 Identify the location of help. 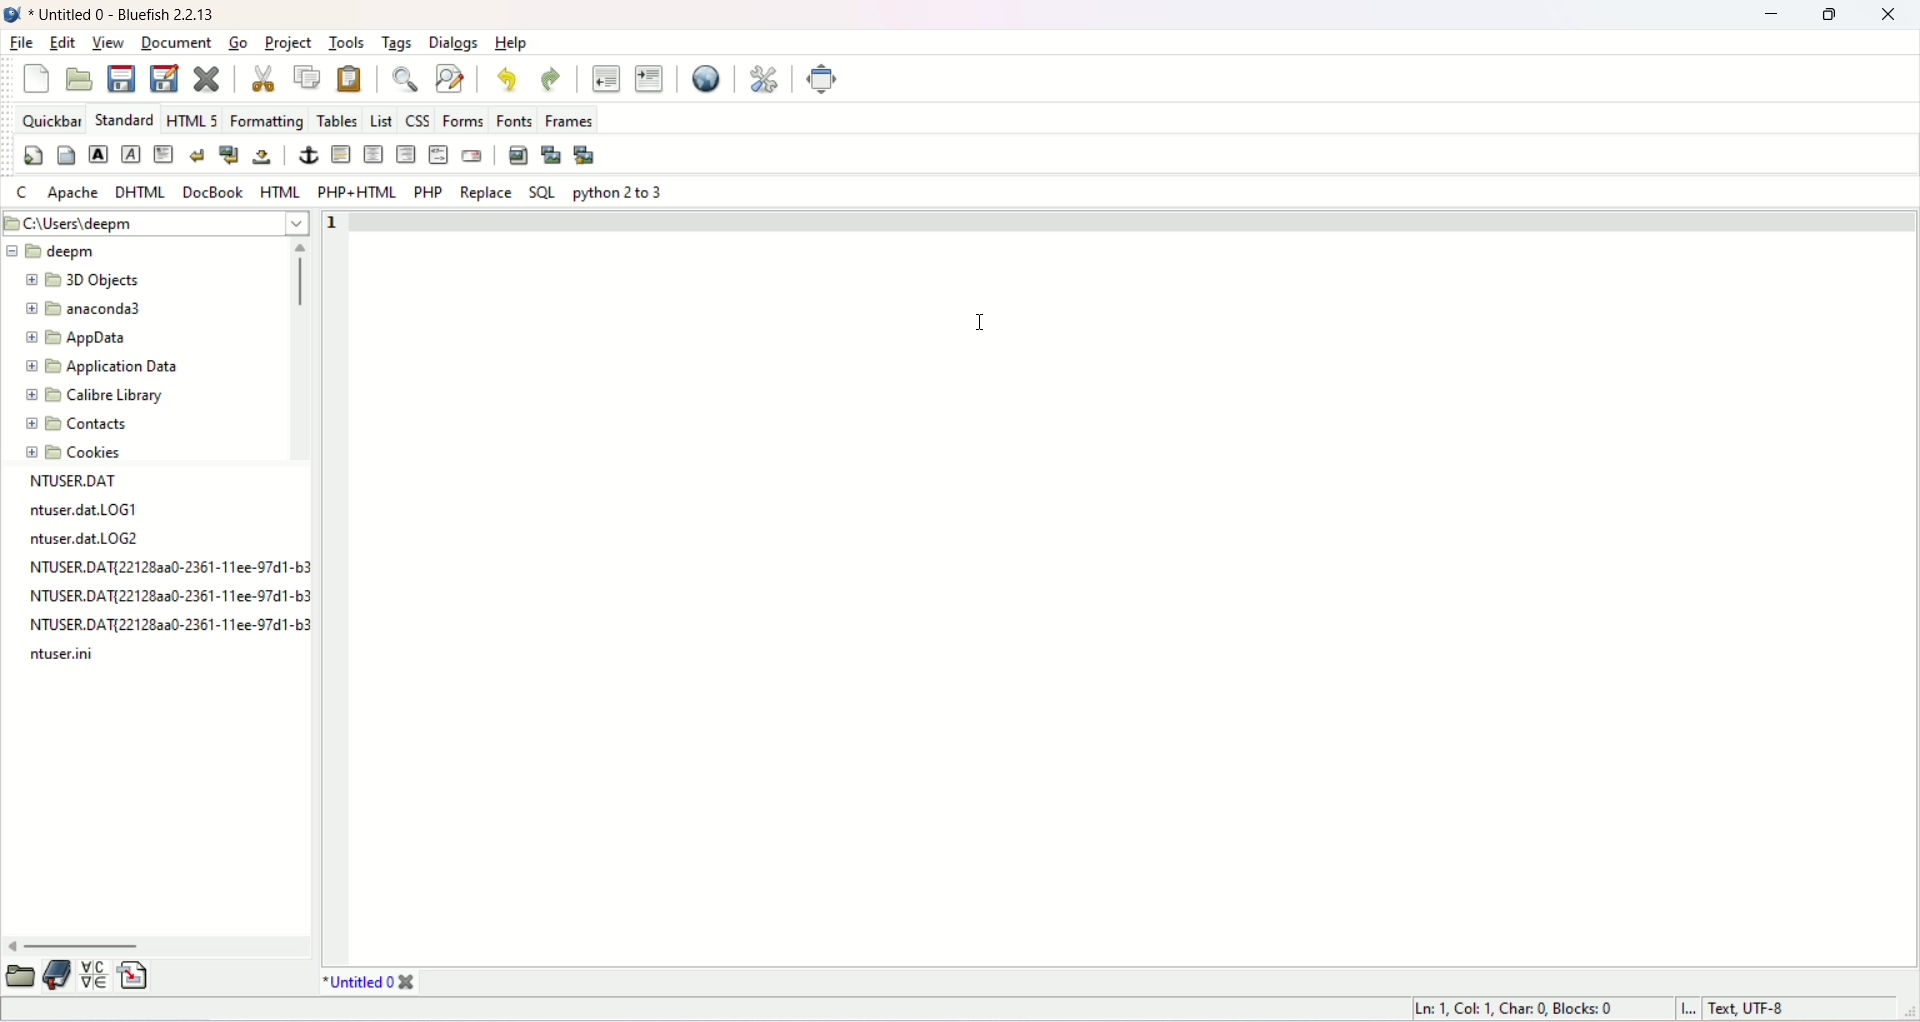
(513, 43).